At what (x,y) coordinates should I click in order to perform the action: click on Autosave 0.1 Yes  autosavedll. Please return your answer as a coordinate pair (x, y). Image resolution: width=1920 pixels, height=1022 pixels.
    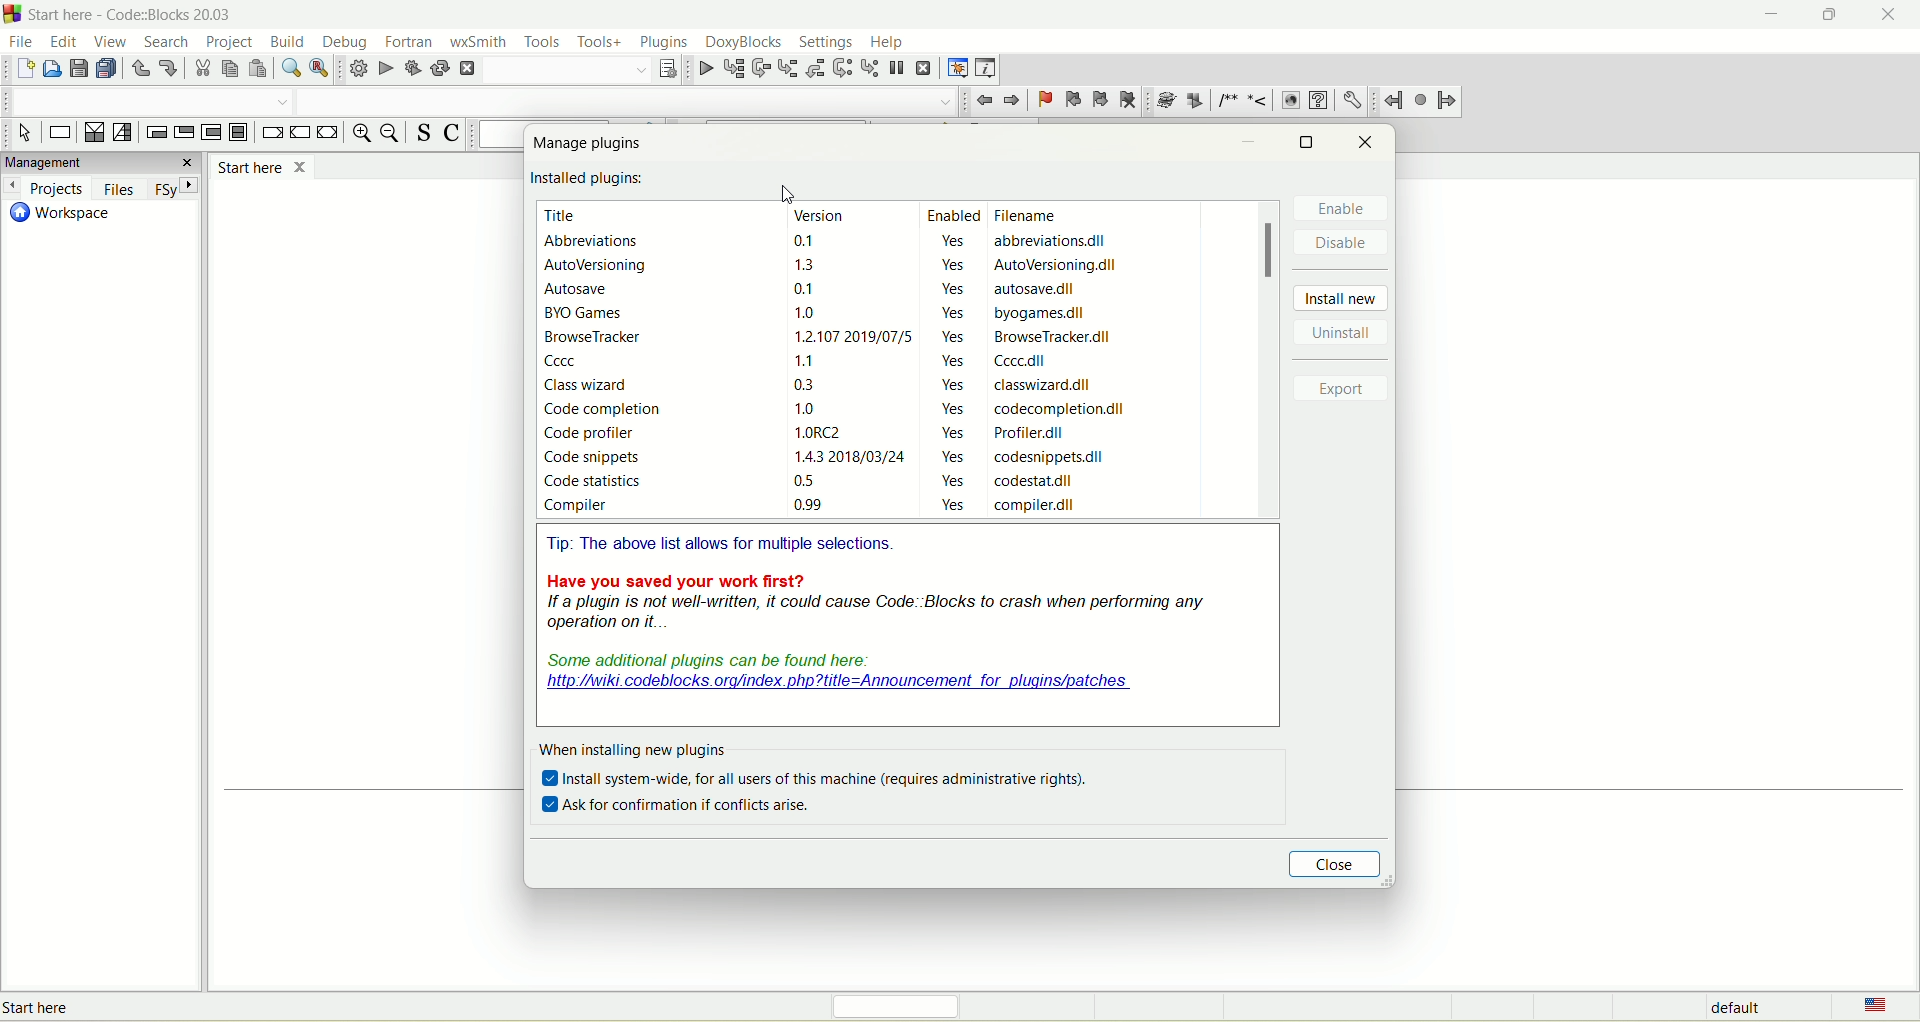
    Looking at the image, I should click on (814, 291).